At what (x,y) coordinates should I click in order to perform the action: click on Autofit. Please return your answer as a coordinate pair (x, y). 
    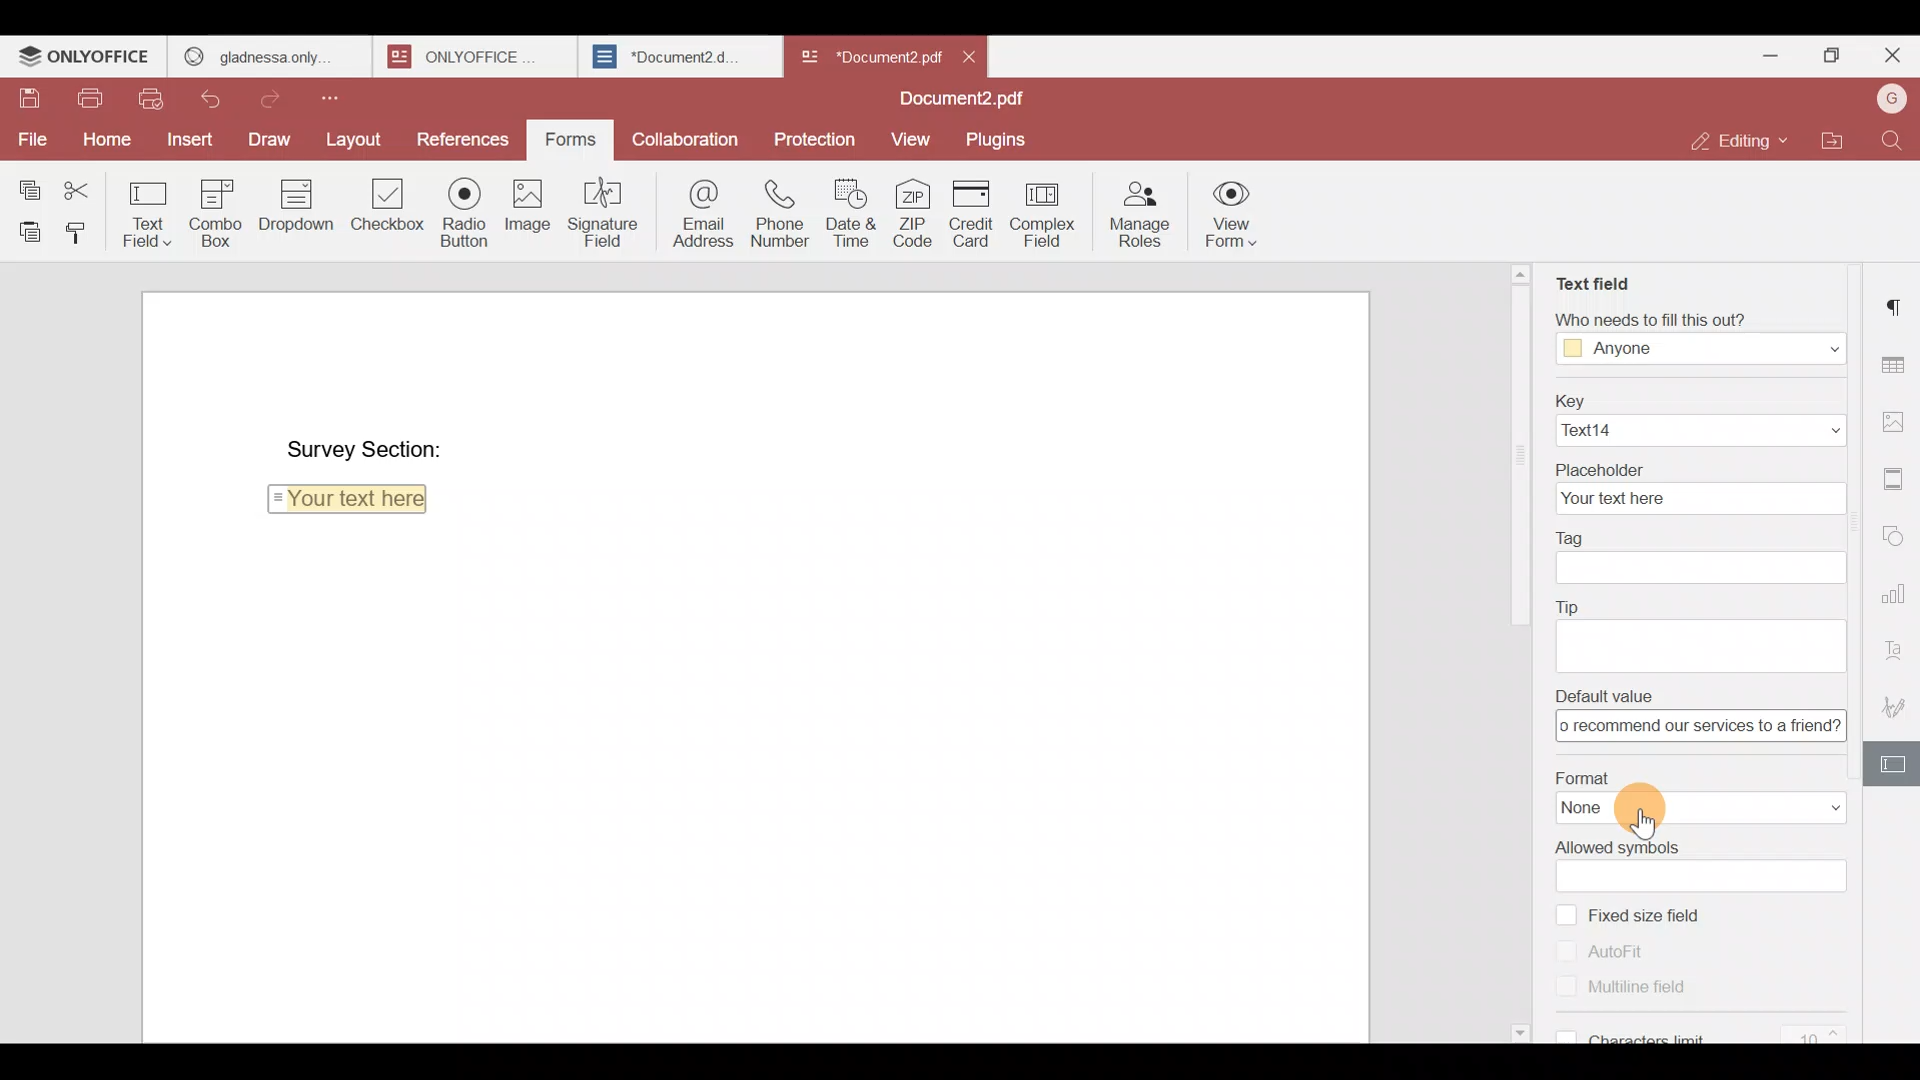
    Looking at the image, I should click on (1602, 951).